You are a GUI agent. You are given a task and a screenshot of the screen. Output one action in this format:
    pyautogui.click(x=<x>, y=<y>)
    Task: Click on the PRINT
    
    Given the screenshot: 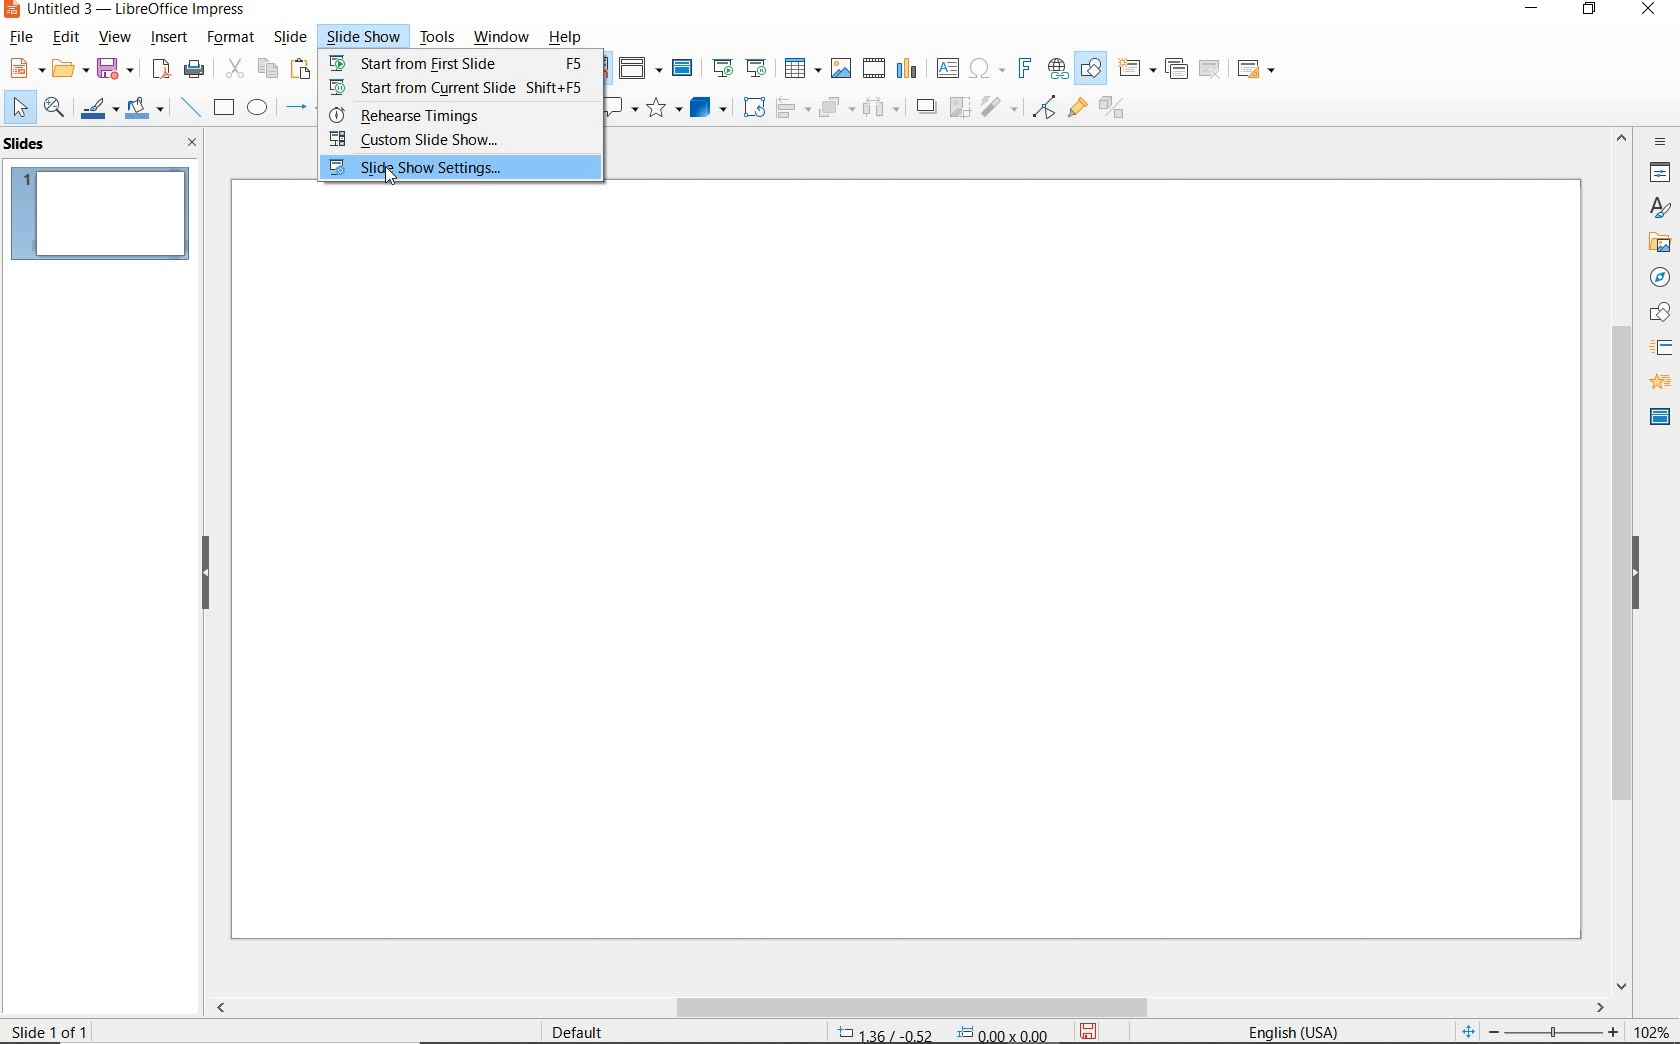 What is the action you would take?
    pyautogui.click(x=195, y=70)
    